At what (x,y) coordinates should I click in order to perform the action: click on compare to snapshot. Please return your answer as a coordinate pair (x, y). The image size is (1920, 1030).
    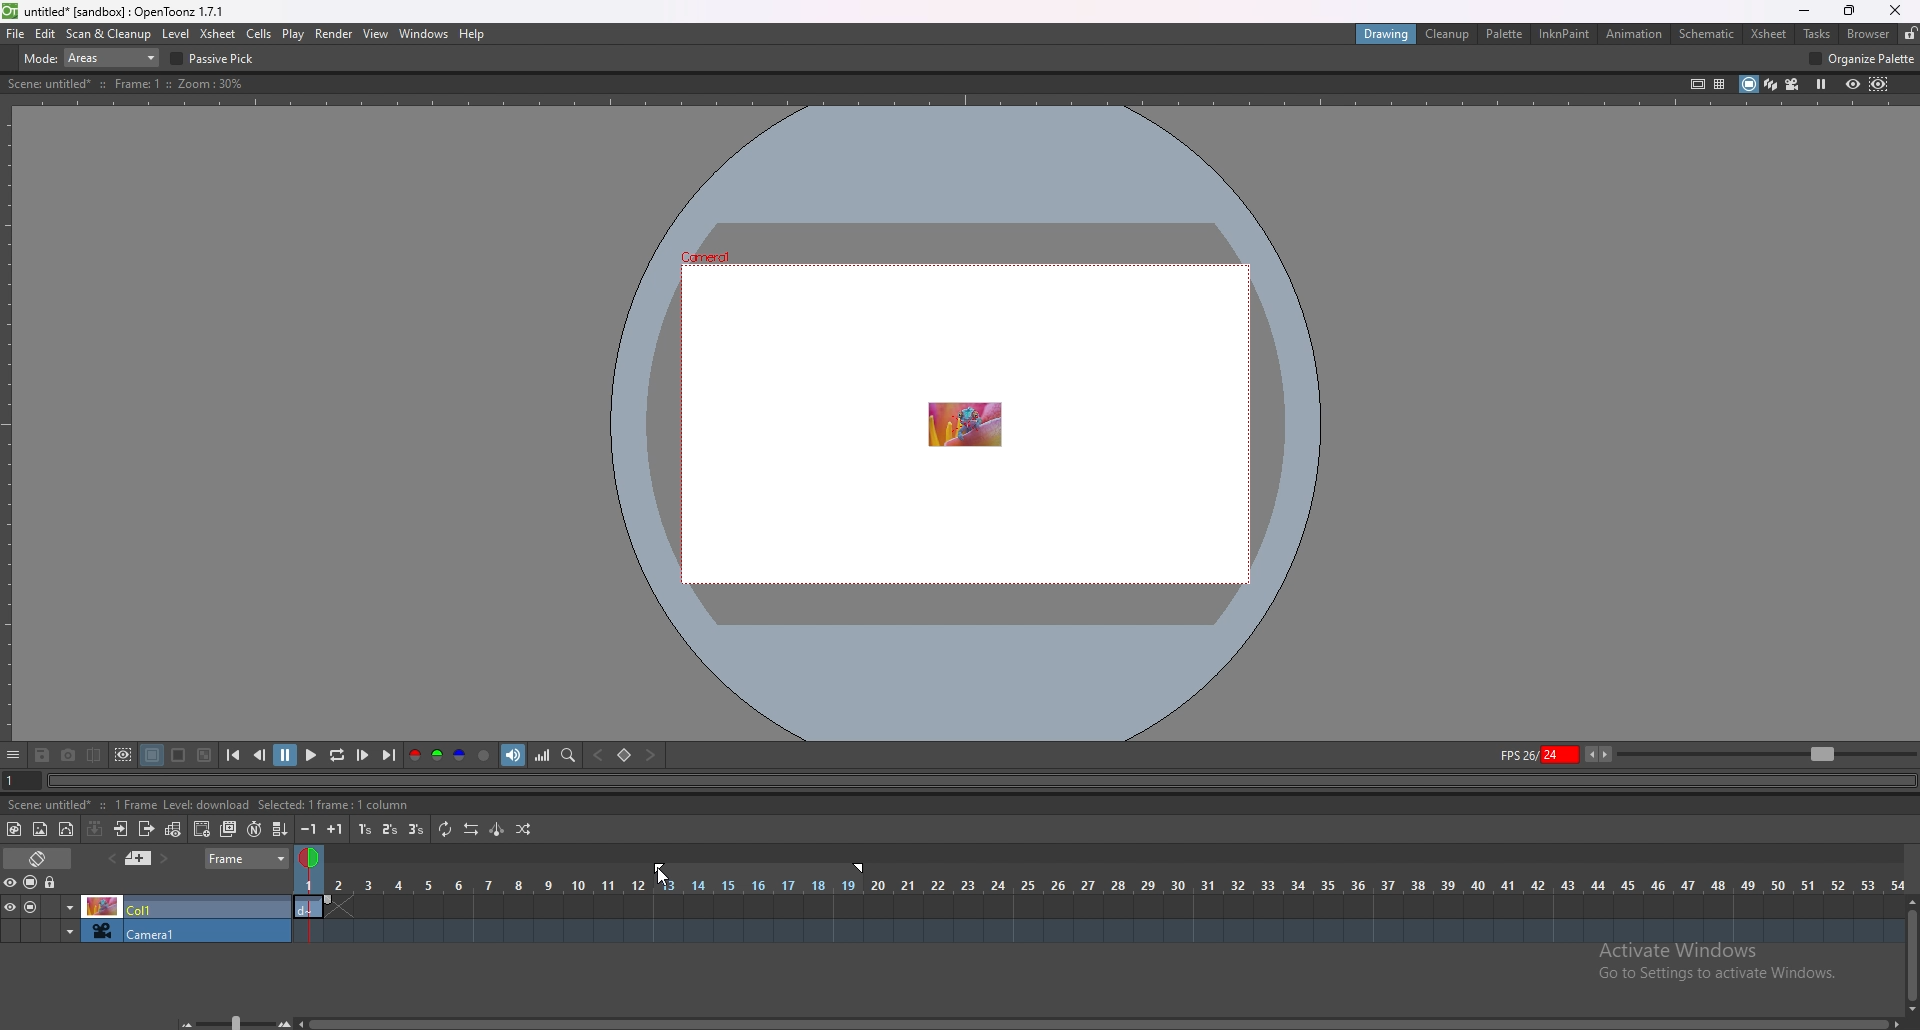
    Looking at the image, I should click on (94, 755).